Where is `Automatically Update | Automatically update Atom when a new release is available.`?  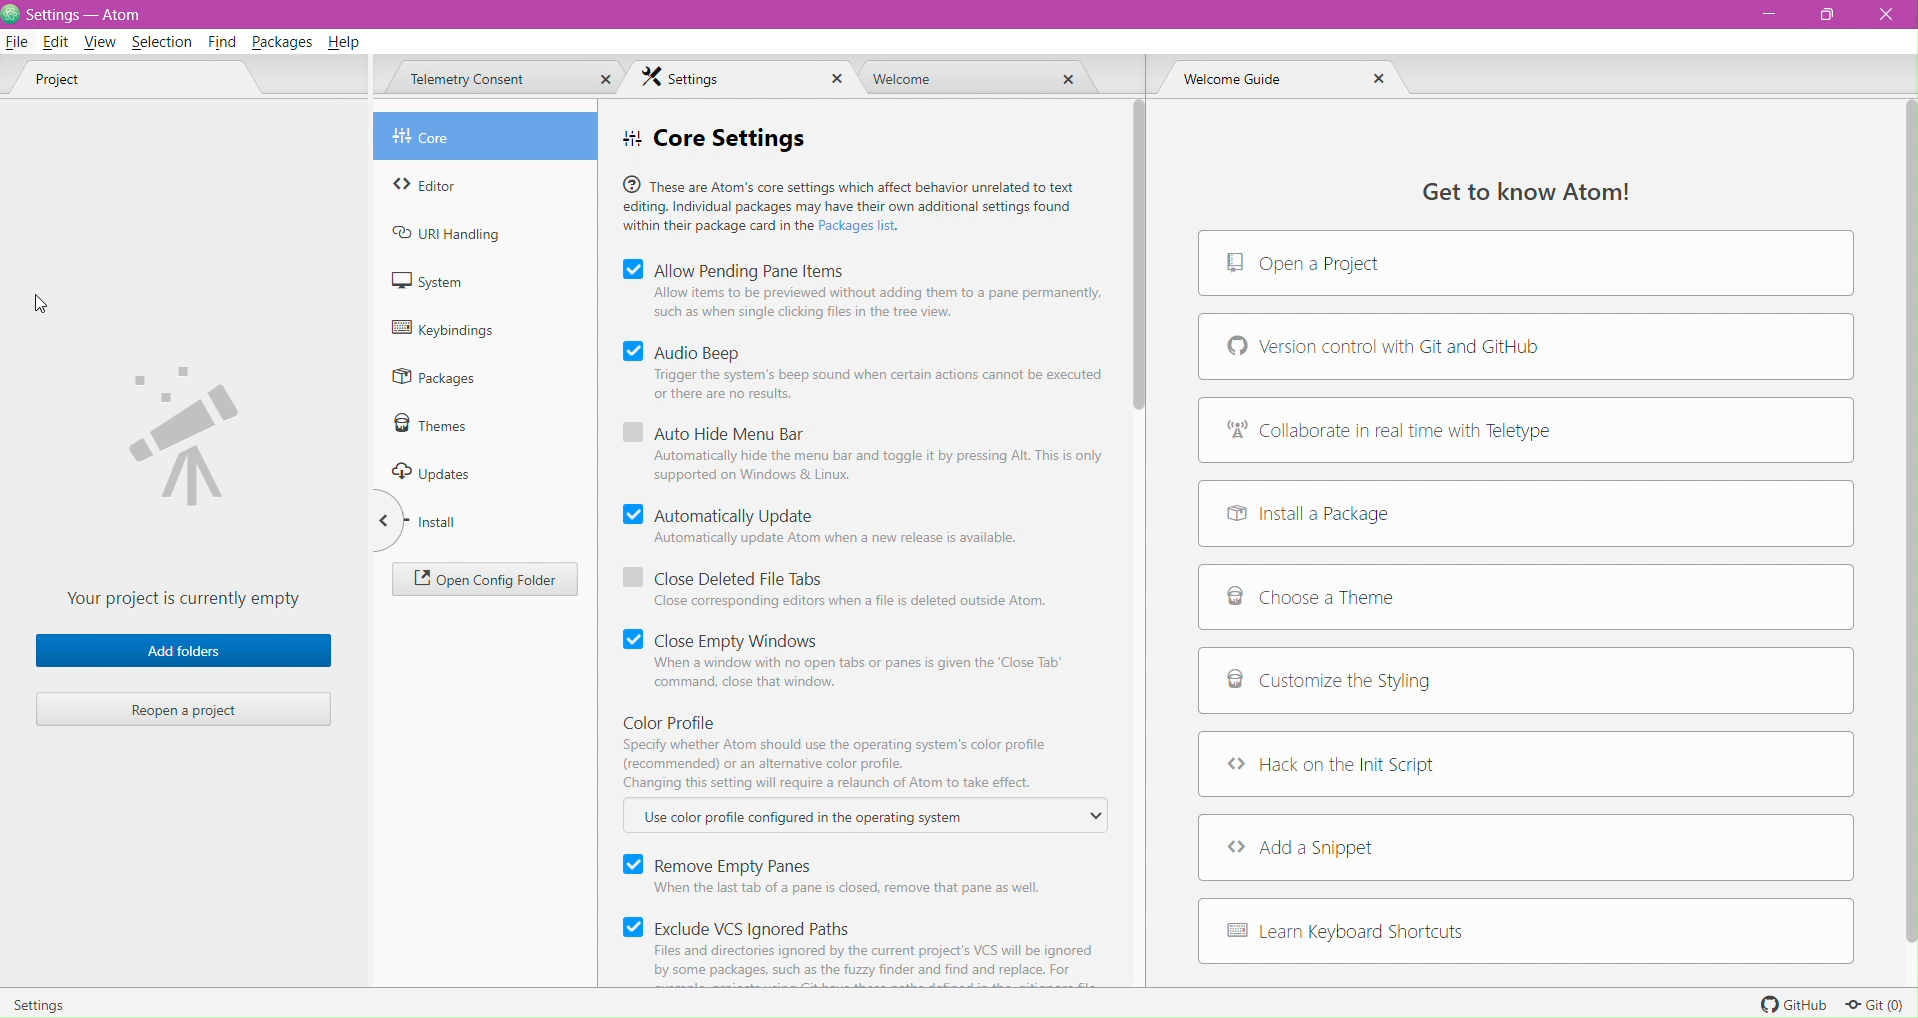 Automatically Update | Automatically update Atom when a new release is available. is located at coordinates (825, 525).